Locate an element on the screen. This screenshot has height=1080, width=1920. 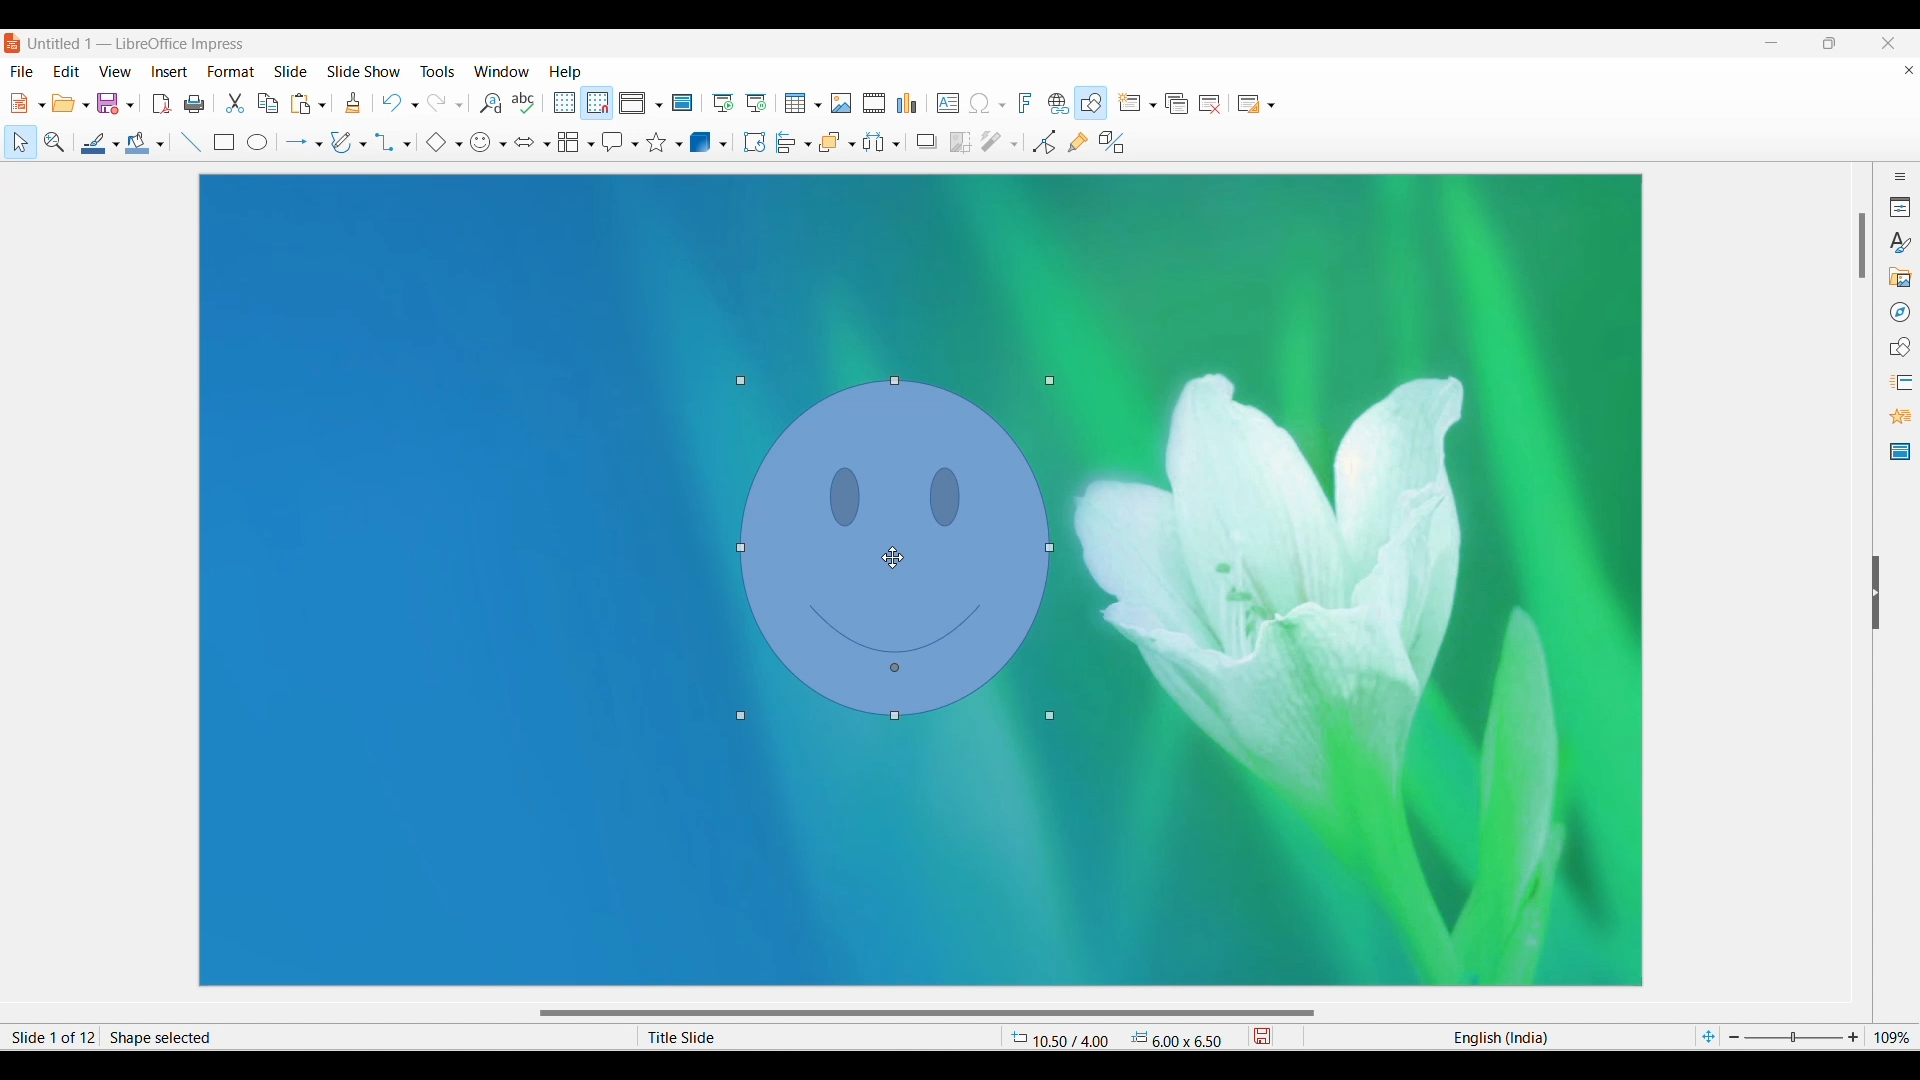
Rectangle is located at coordinates (224, 143).